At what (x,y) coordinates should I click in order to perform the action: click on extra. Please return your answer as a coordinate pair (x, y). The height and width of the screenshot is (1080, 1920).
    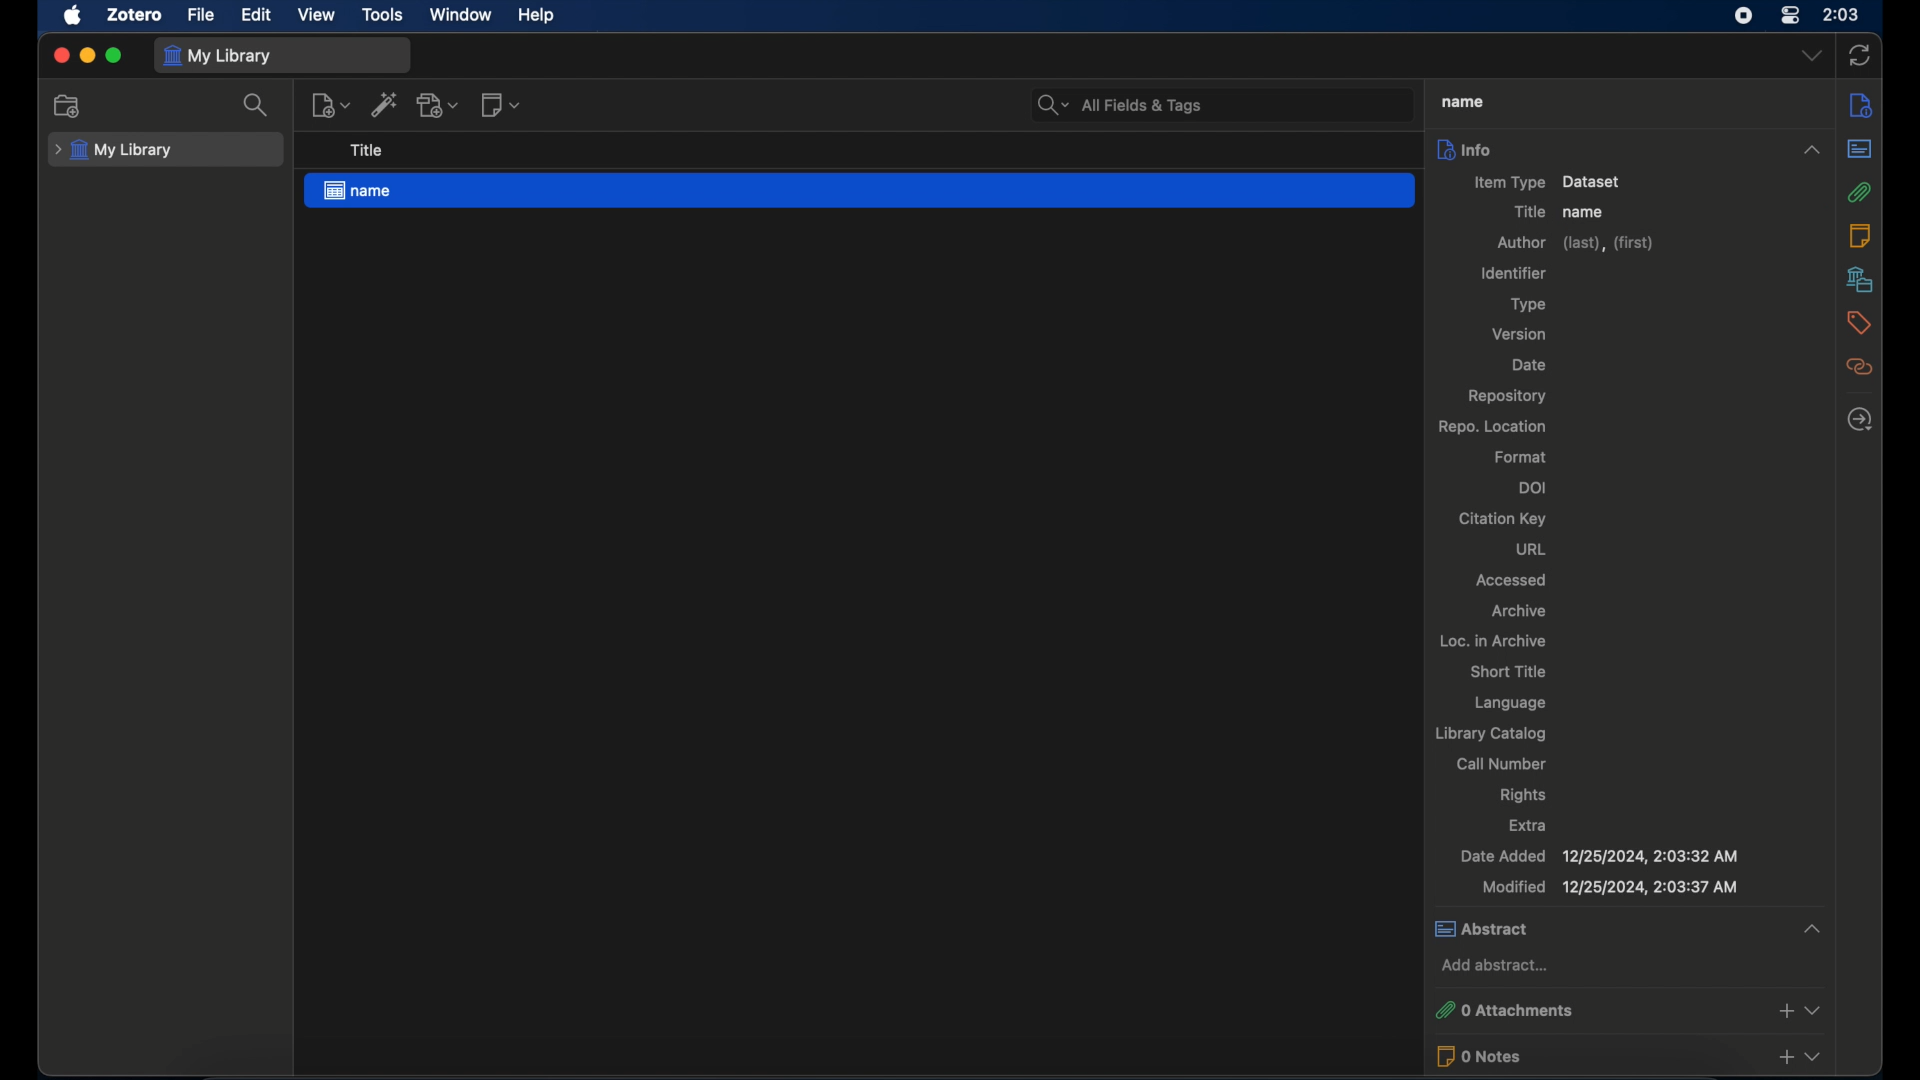
    Looking at the image, I should click on (1529, 824).